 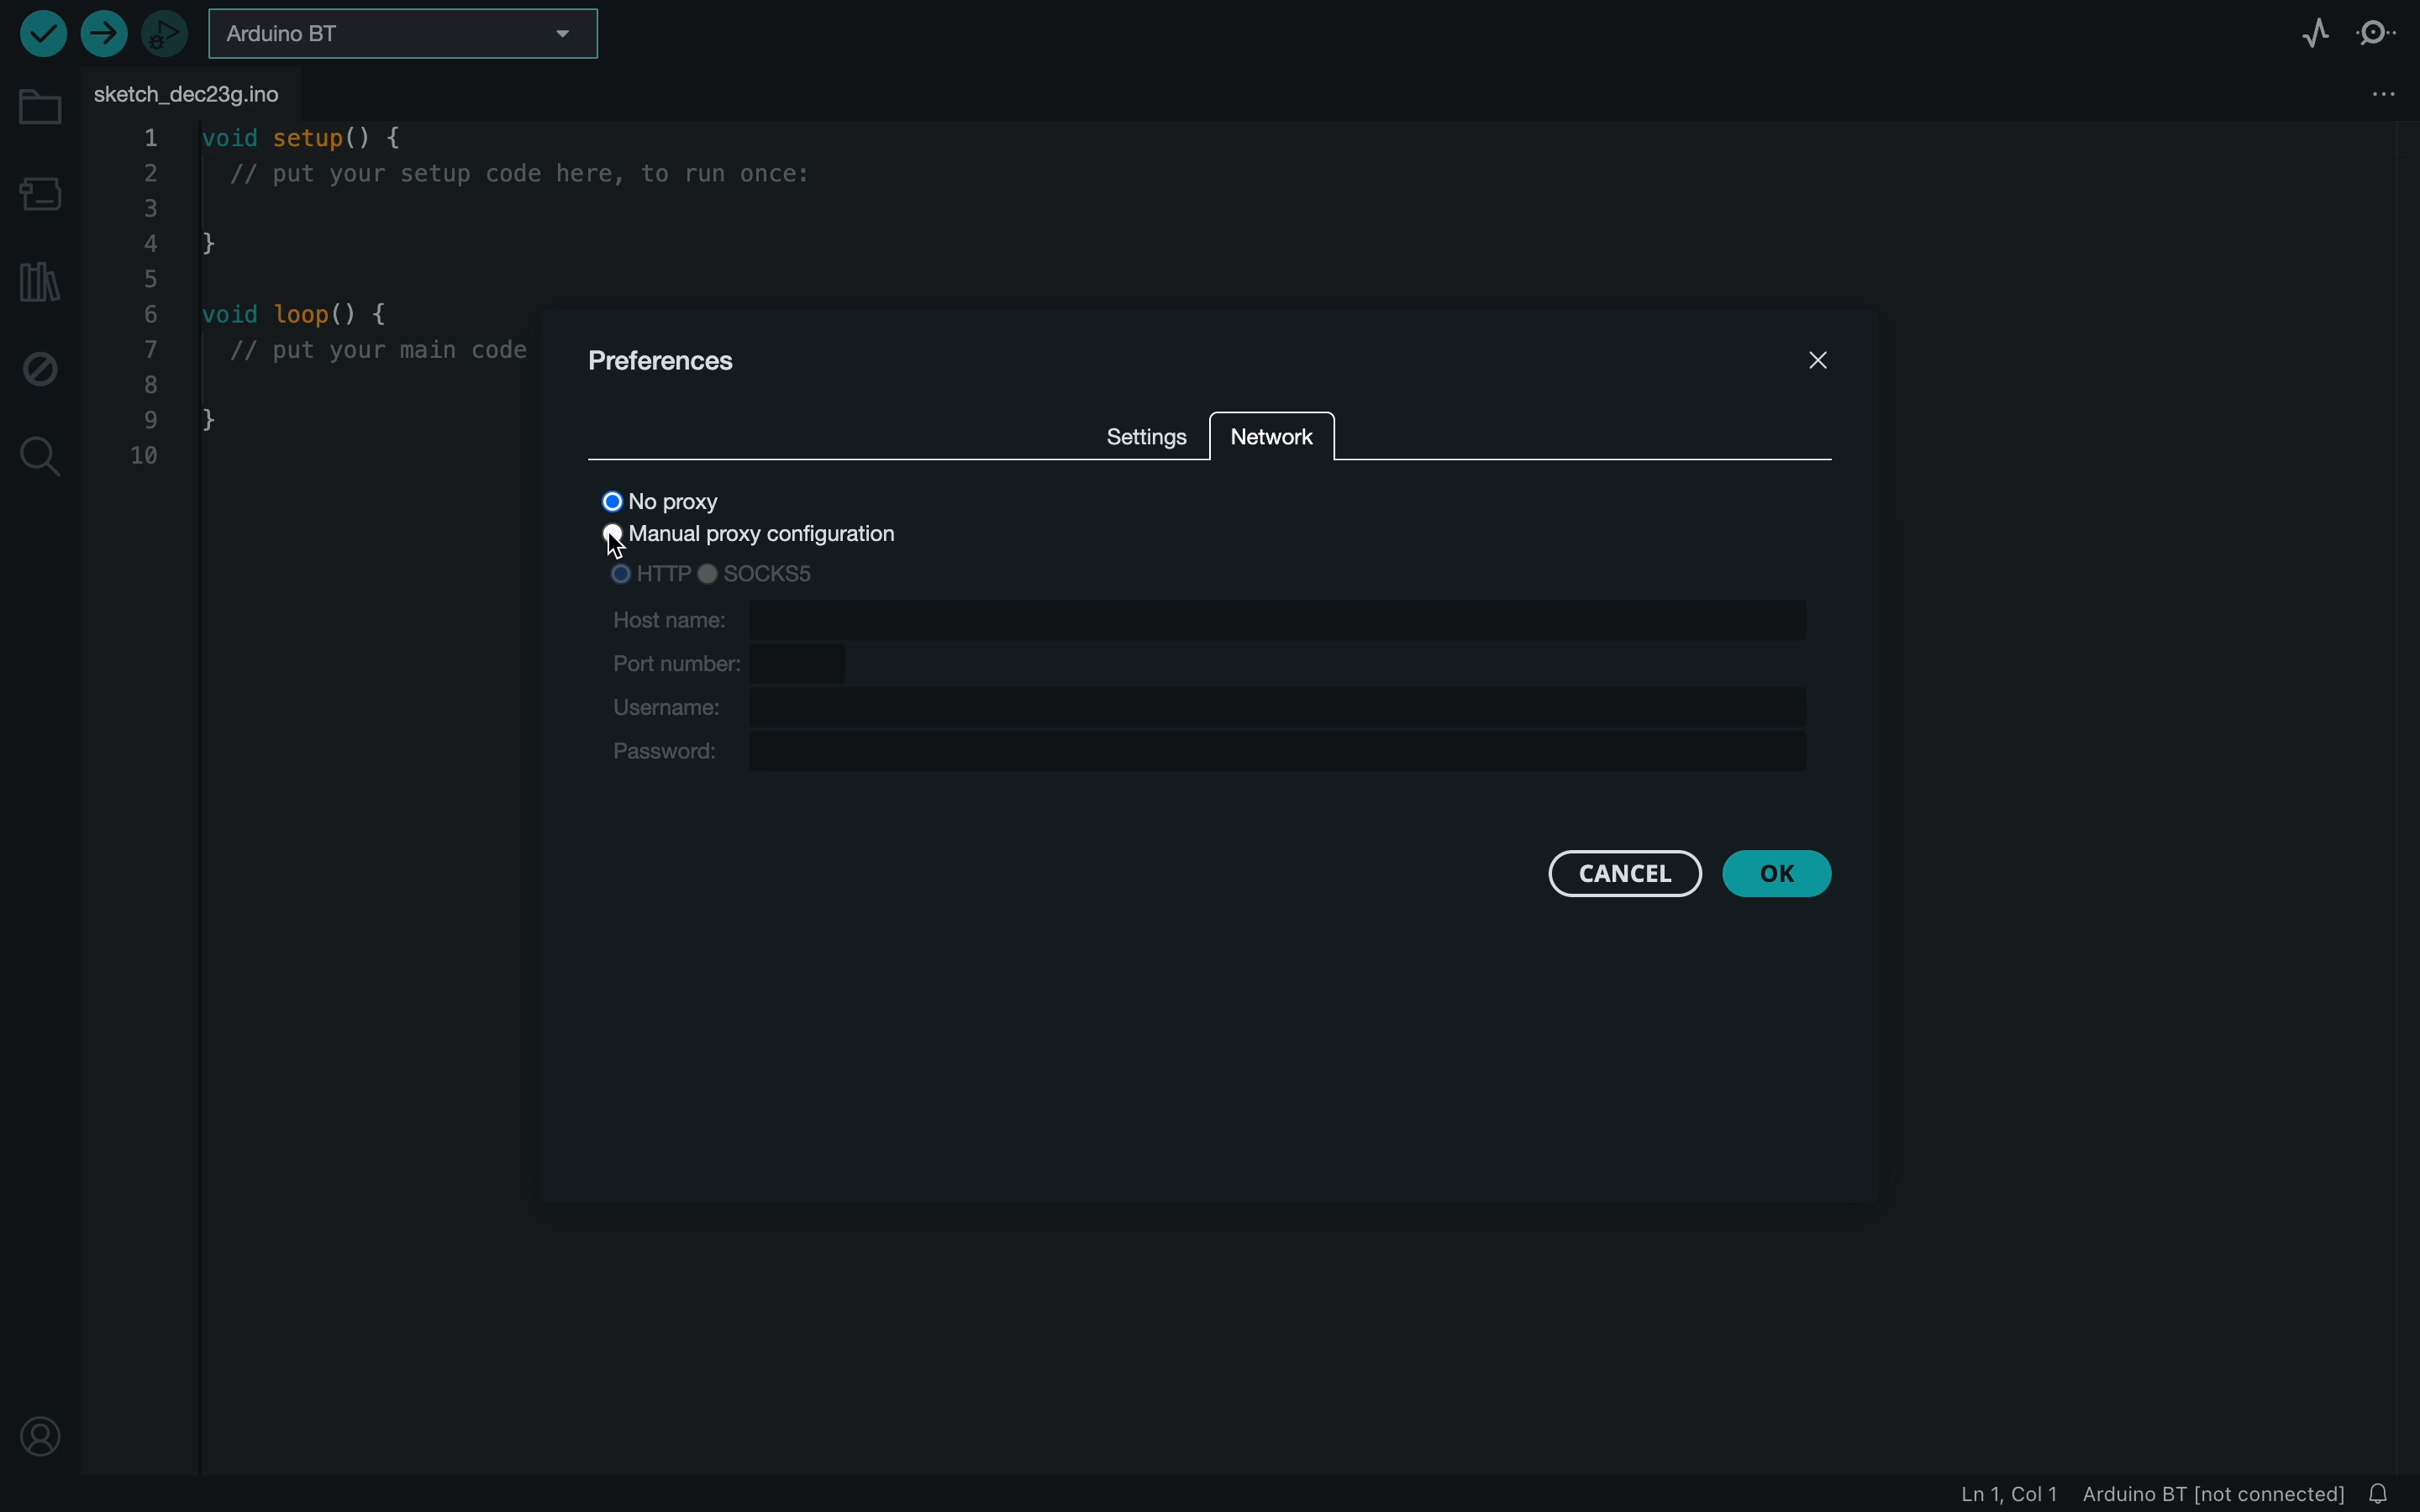 I want to click on cursor, so click(x=627, y=539).